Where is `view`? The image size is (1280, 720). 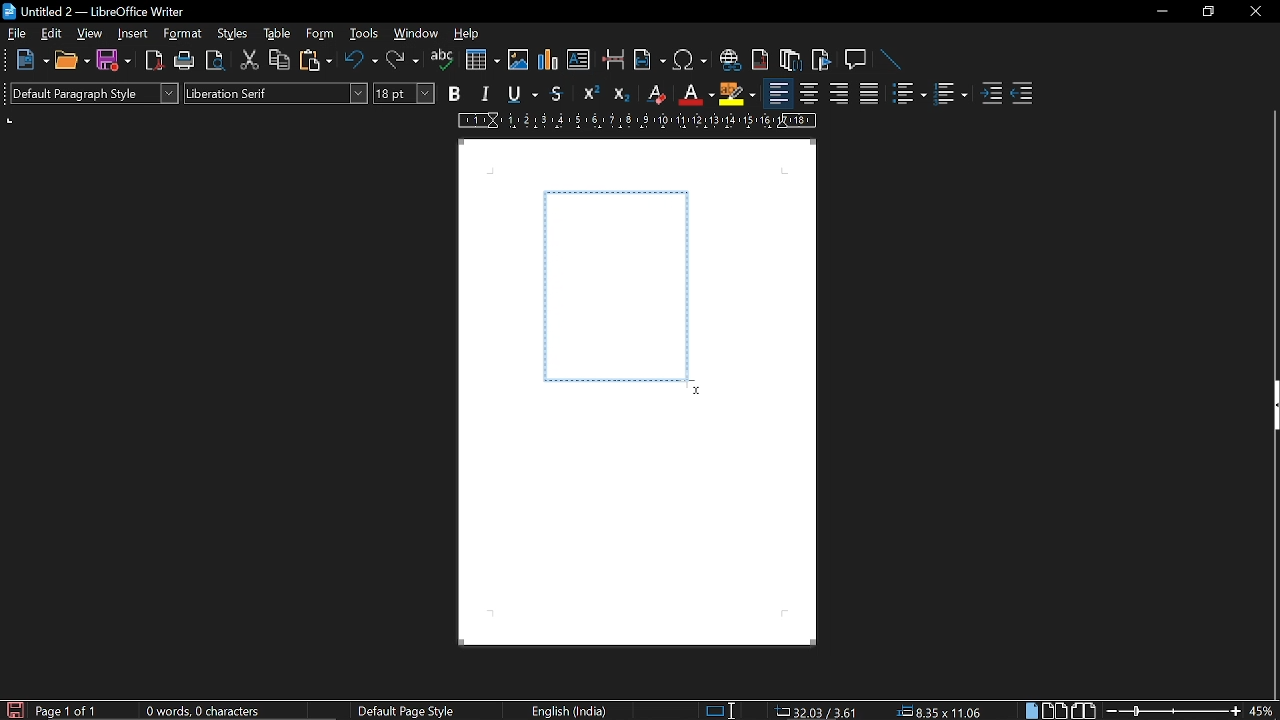
view is located at coordinates (90, 34).